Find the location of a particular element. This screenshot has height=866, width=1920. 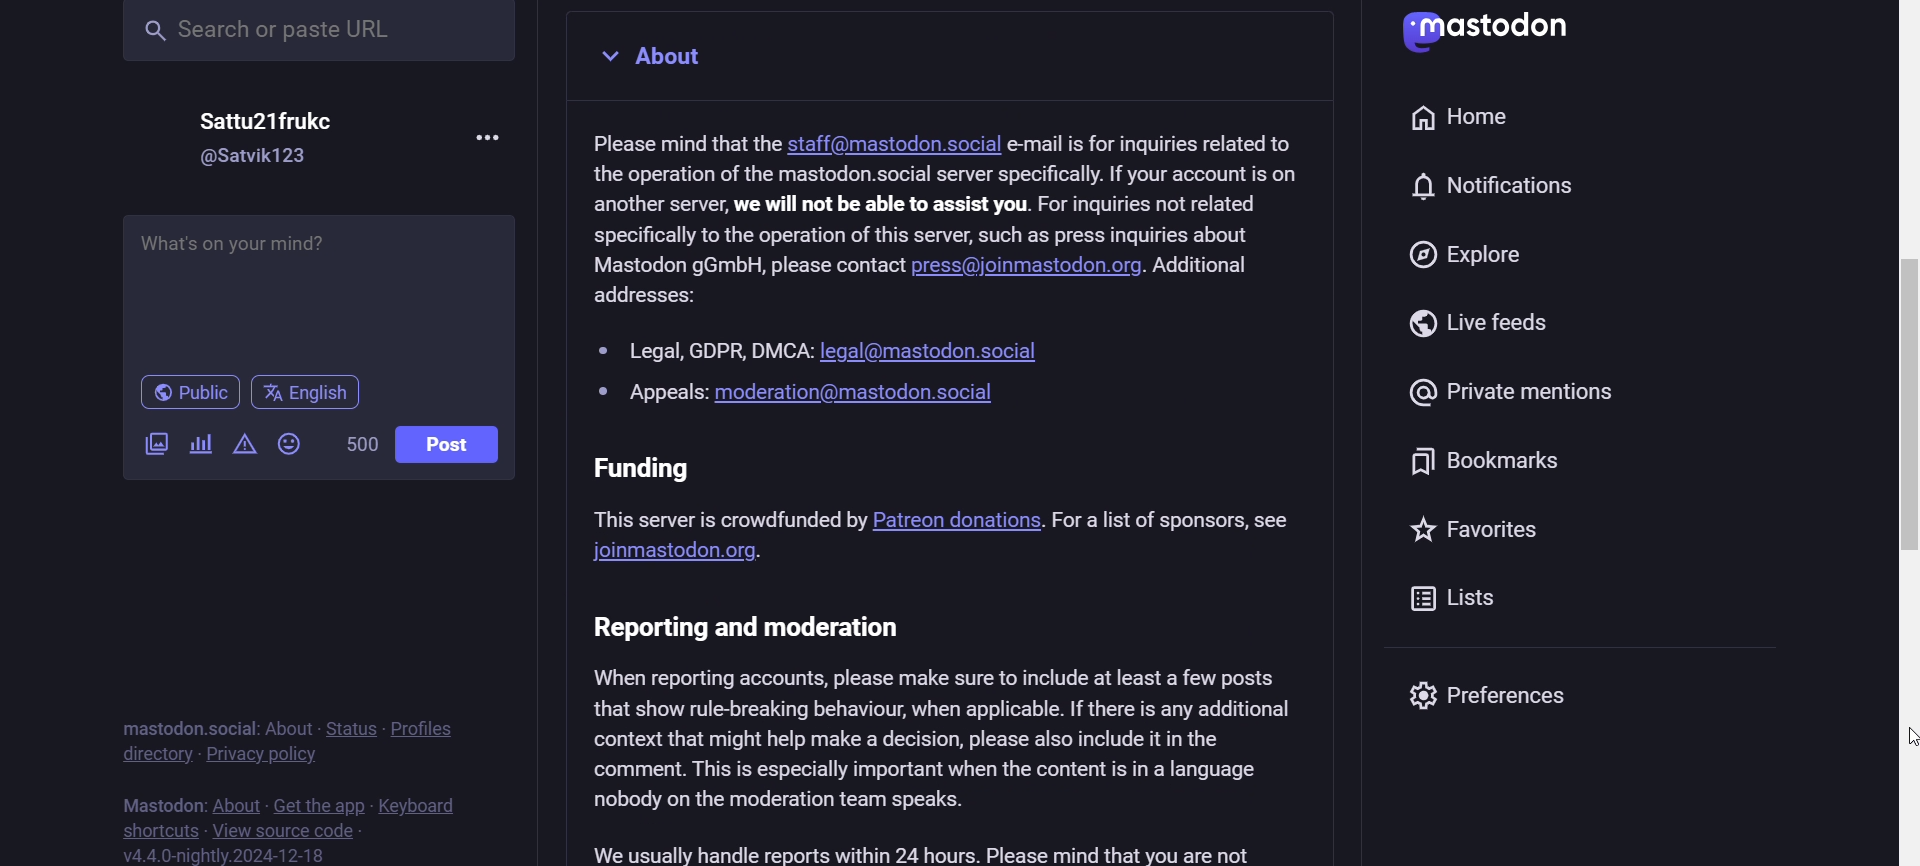

legal,GDPR, DMCA is located at coordinates (702, 349).